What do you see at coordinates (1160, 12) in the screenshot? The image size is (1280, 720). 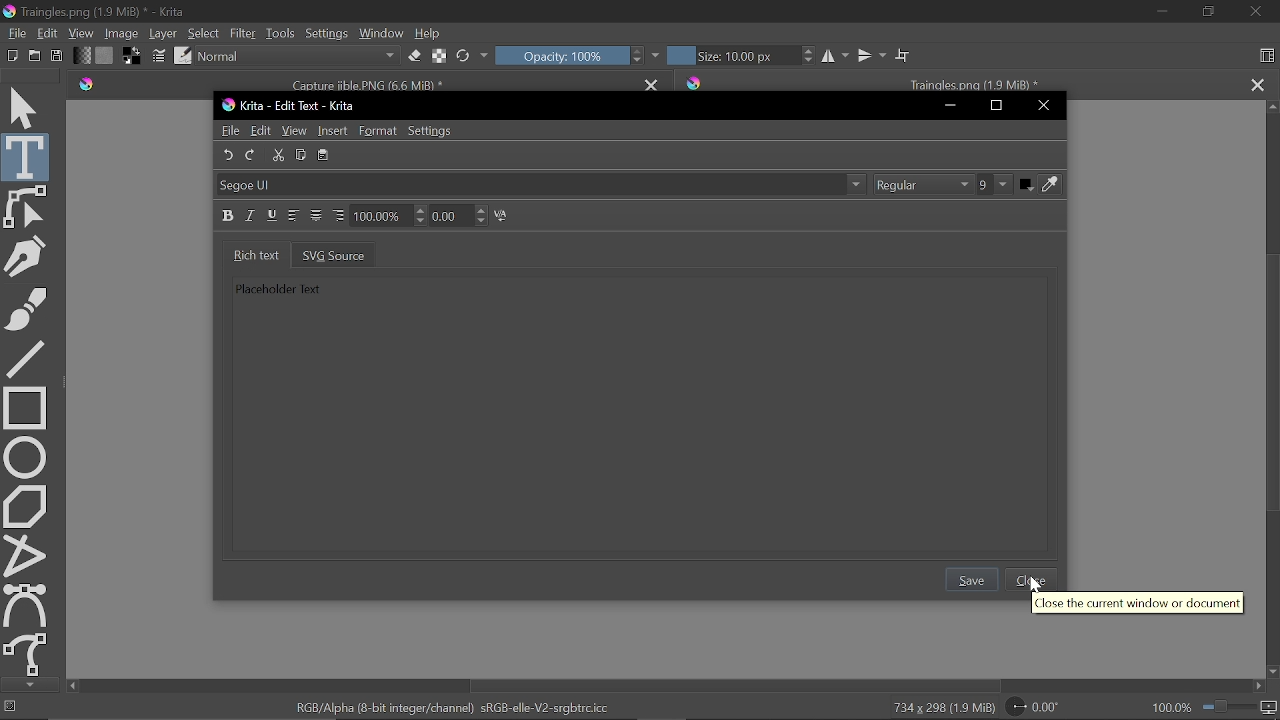 I see `Minimize` at bounding box center [1160, 12].